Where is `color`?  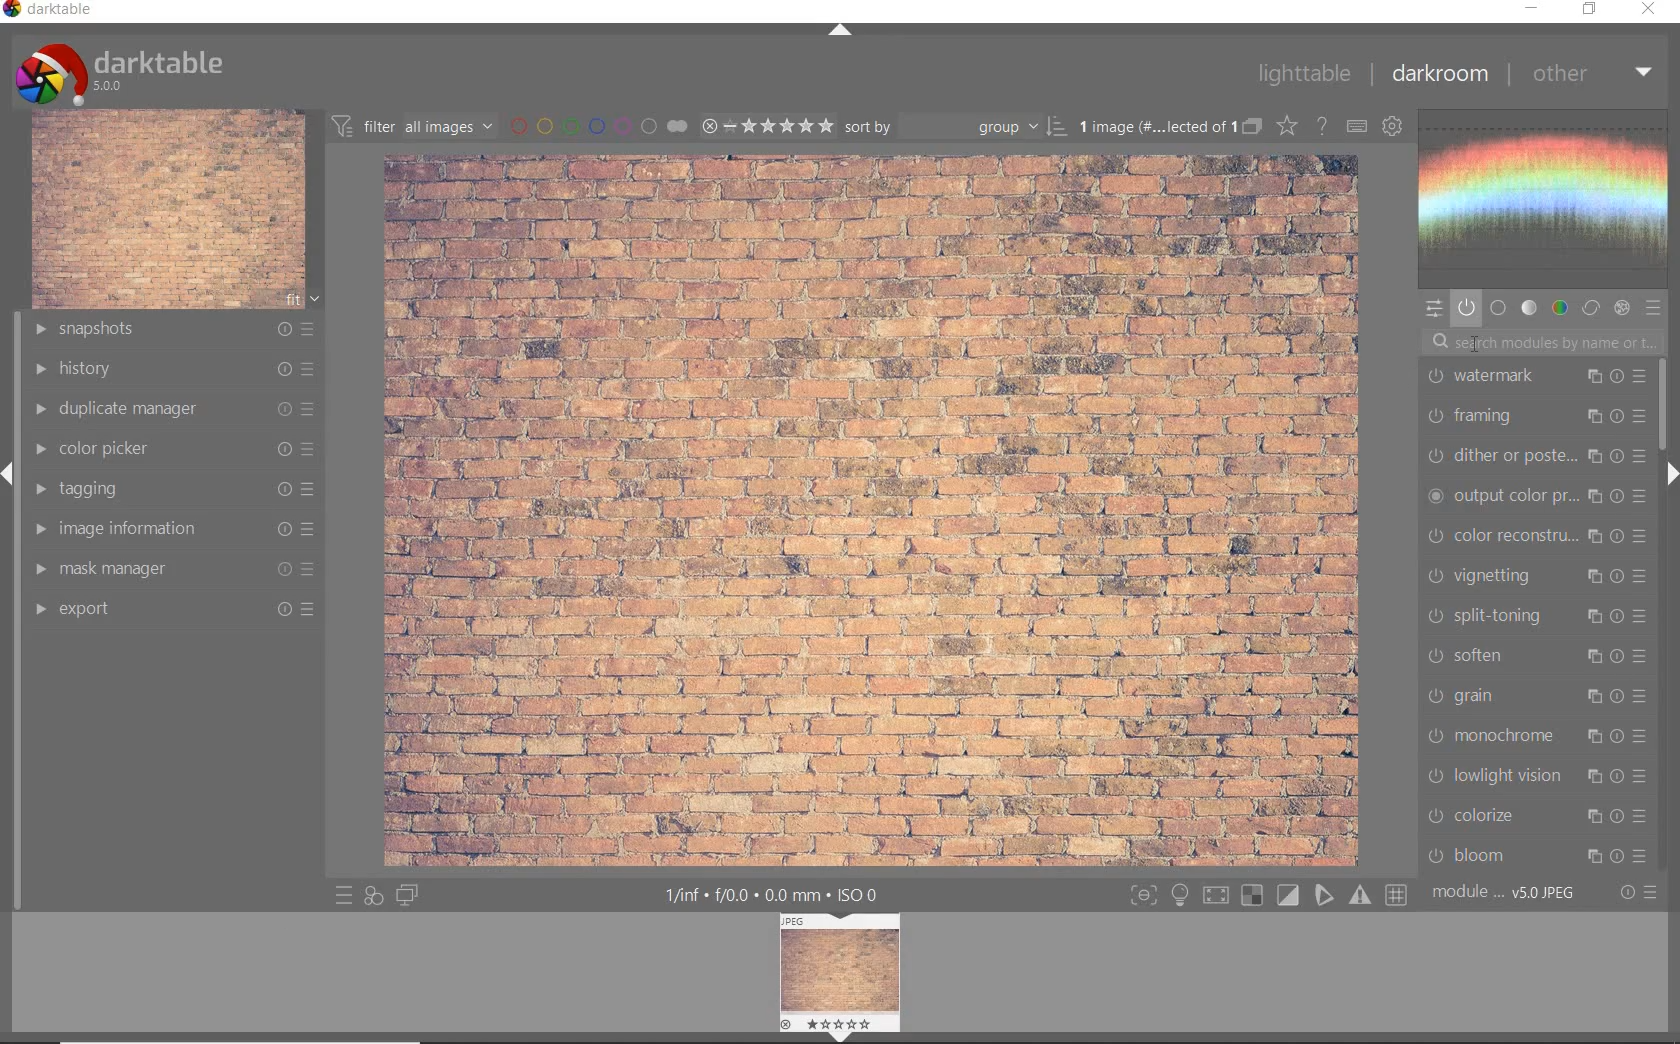
color is located at coordinates (1559, 308).